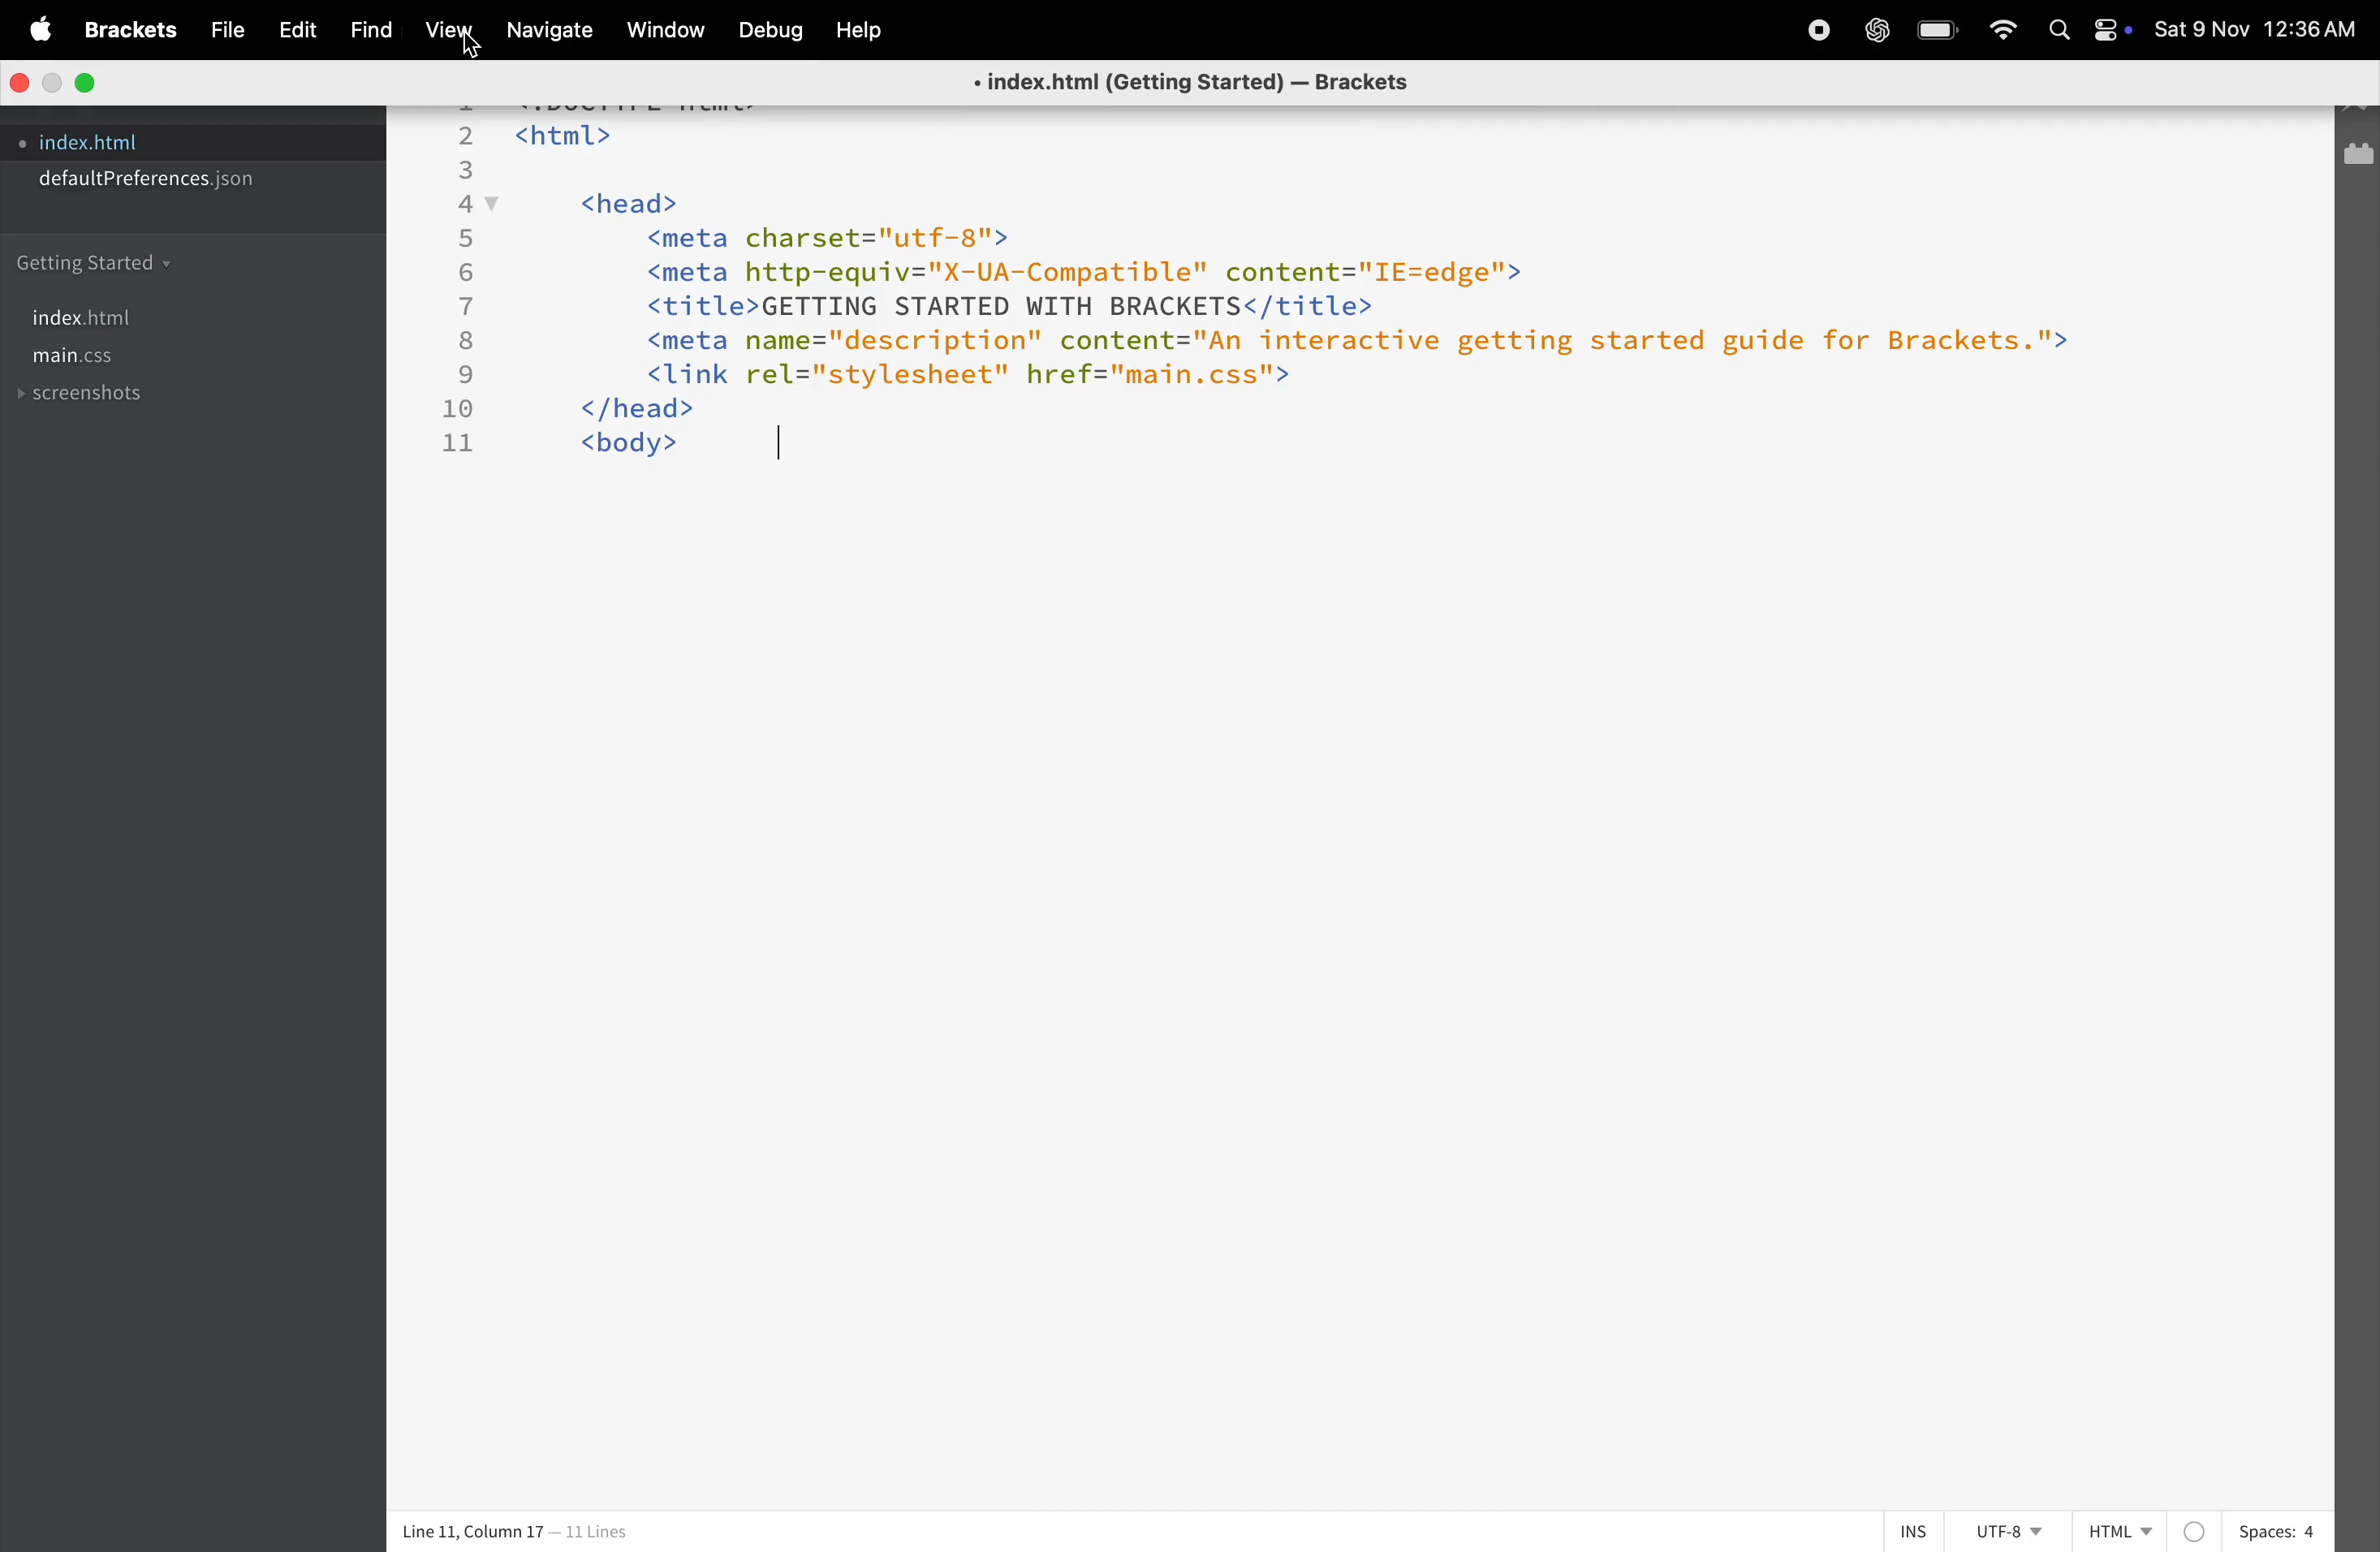 The height and width of the screenshot is (1552, 2380). I want to click on help, so click(856, 33).